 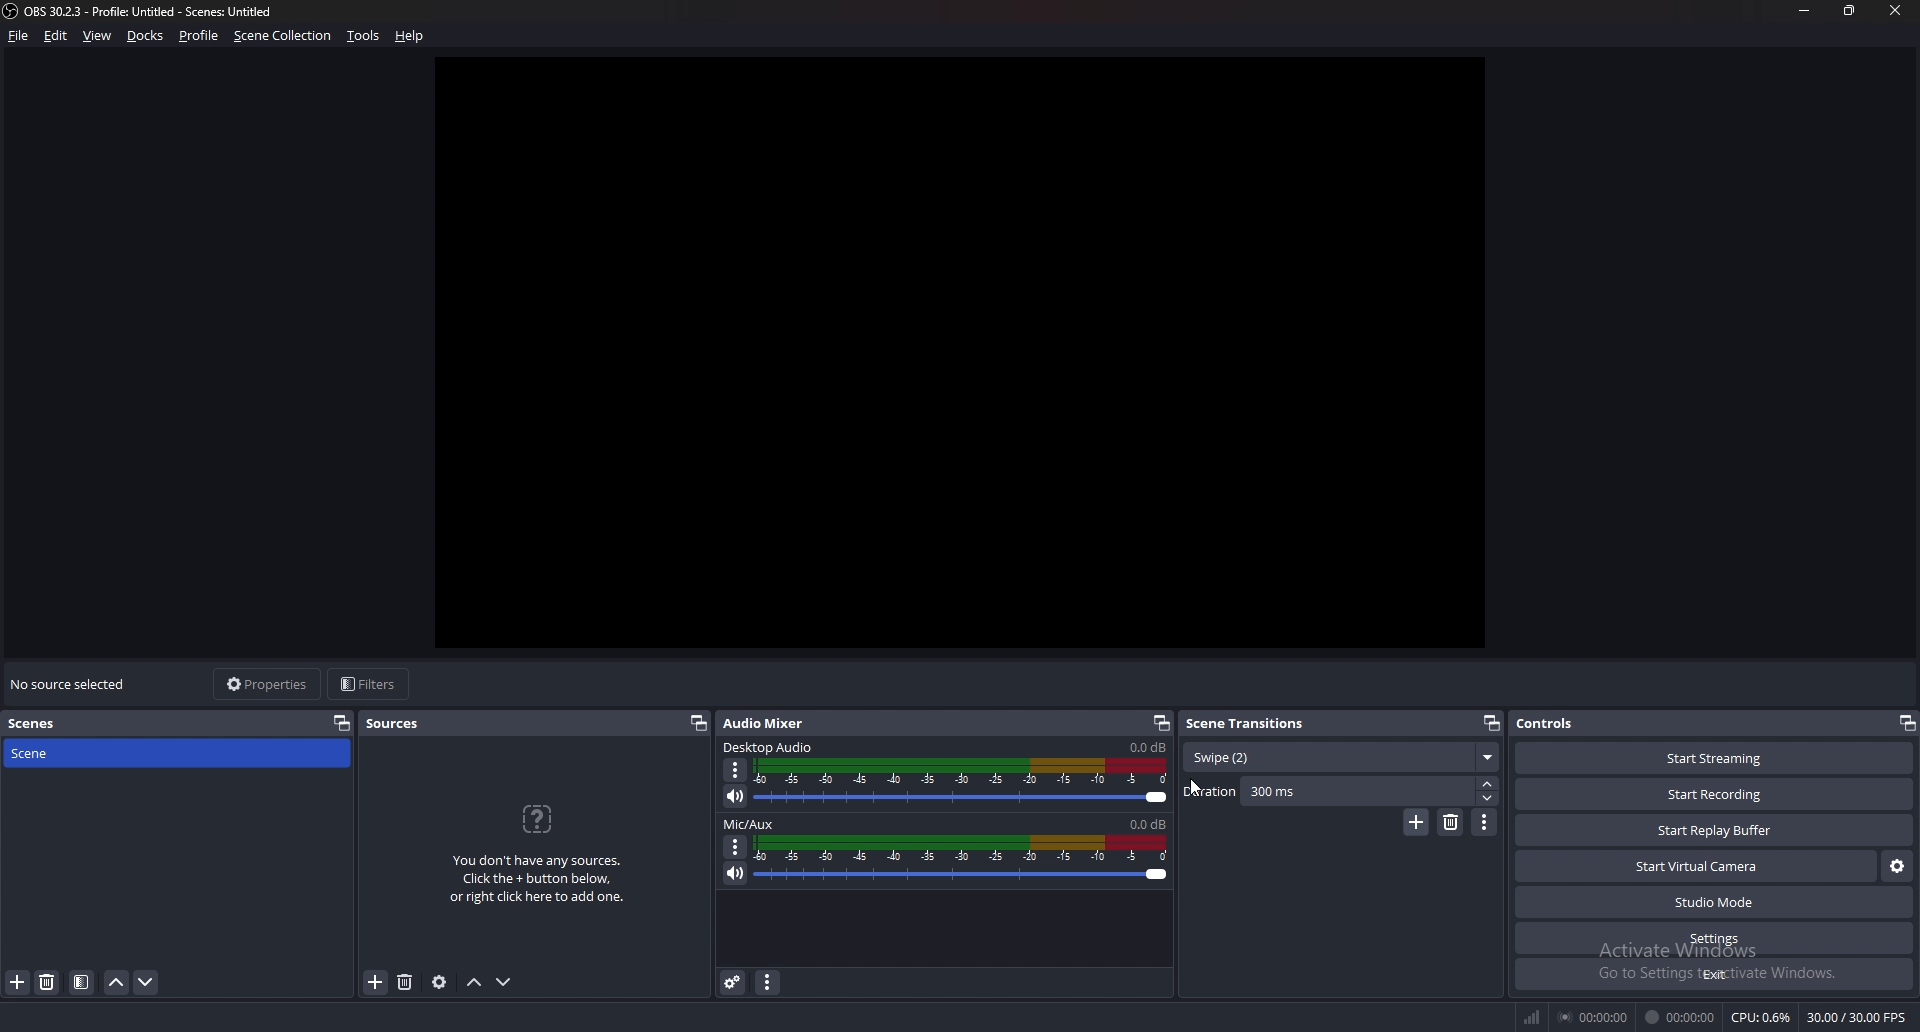 What do you see at coordinates (410, 36) in the screenshot?
I see `help` at bounding box center [410, 36].